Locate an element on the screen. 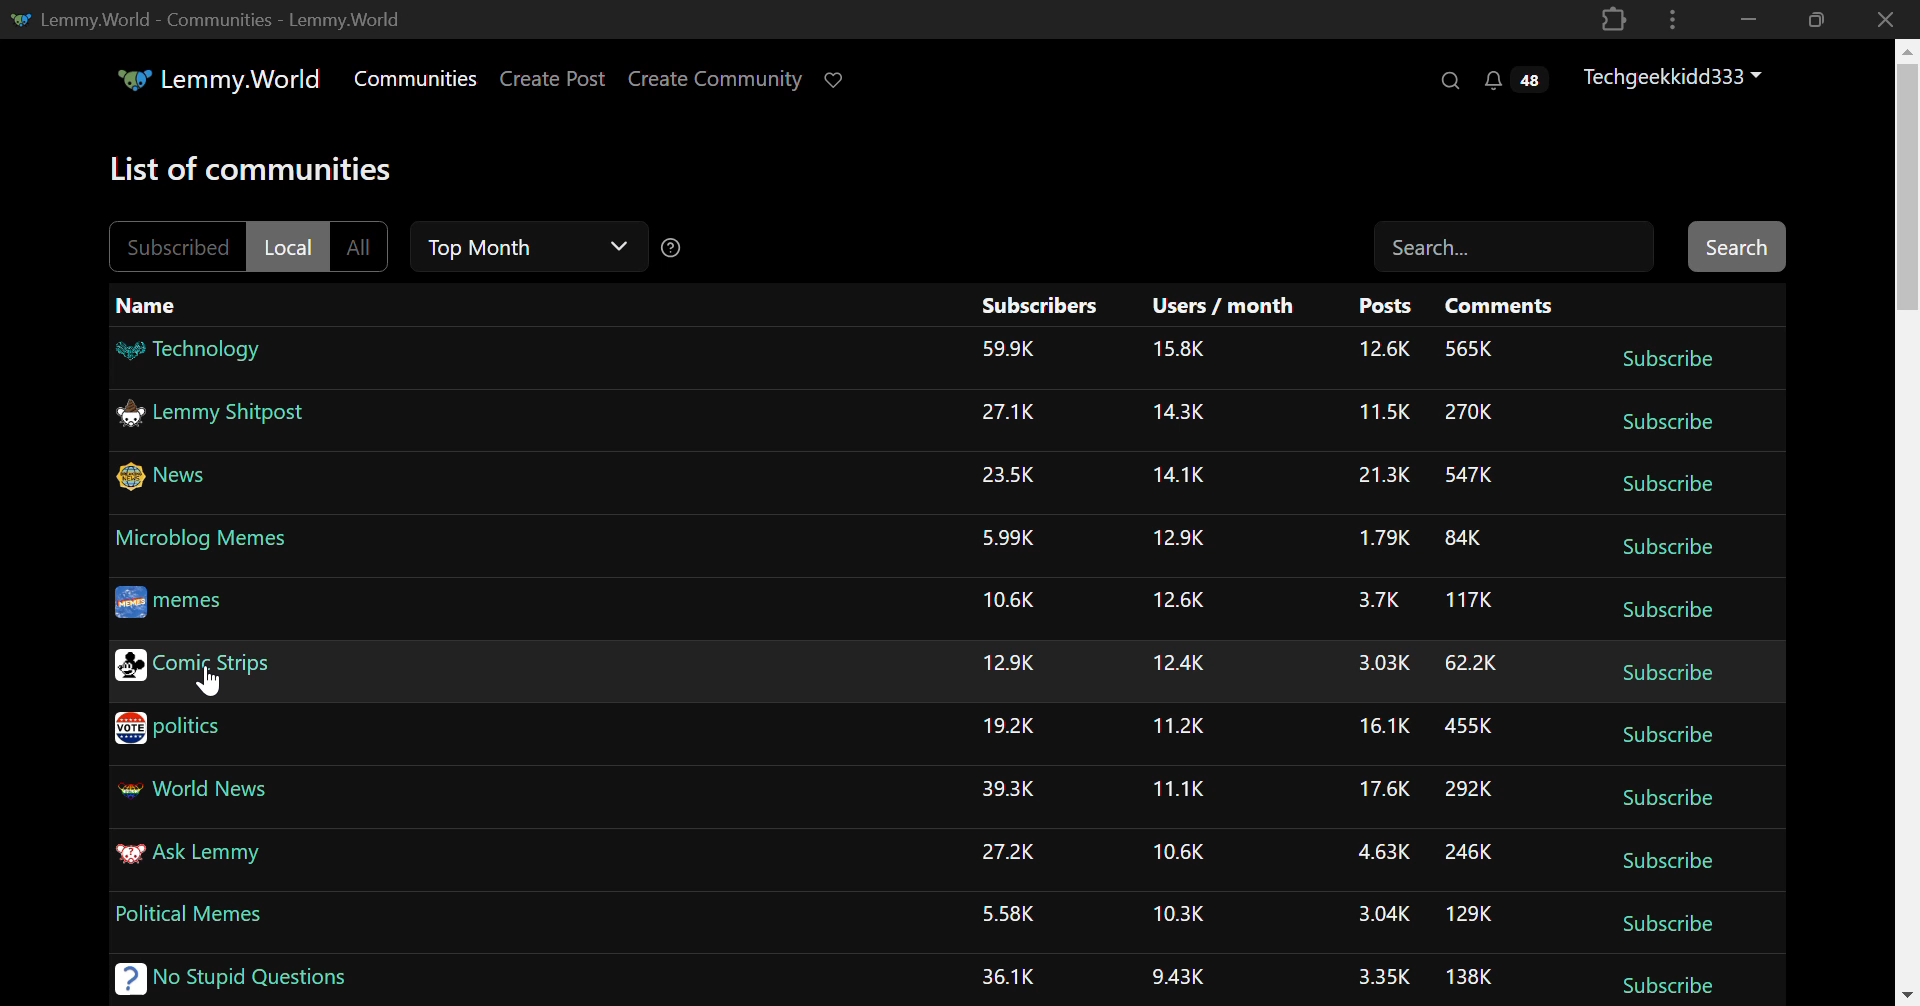 The width and height of the screenshot is (1920, 1006). World News is located at coordinates (199, 789).